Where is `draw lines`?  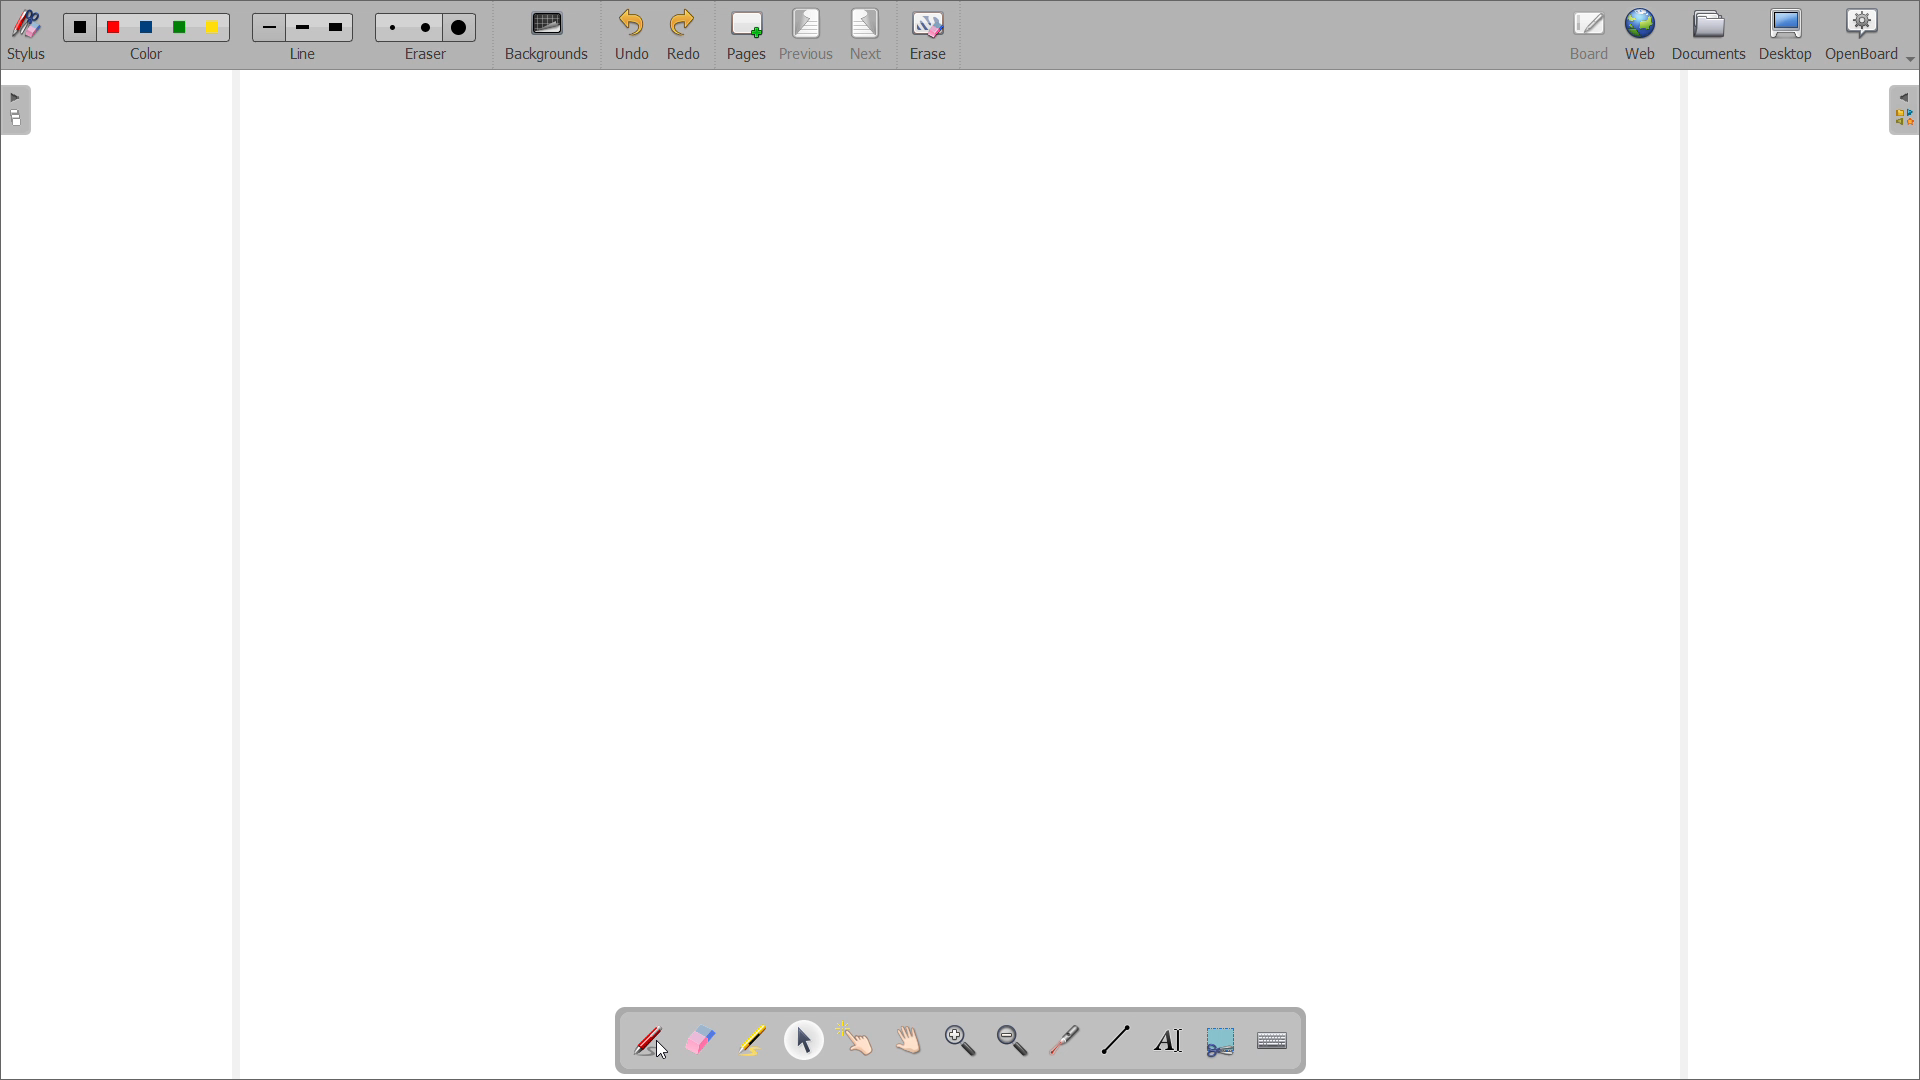 draw lines is located at coordinates (1116, 1040).